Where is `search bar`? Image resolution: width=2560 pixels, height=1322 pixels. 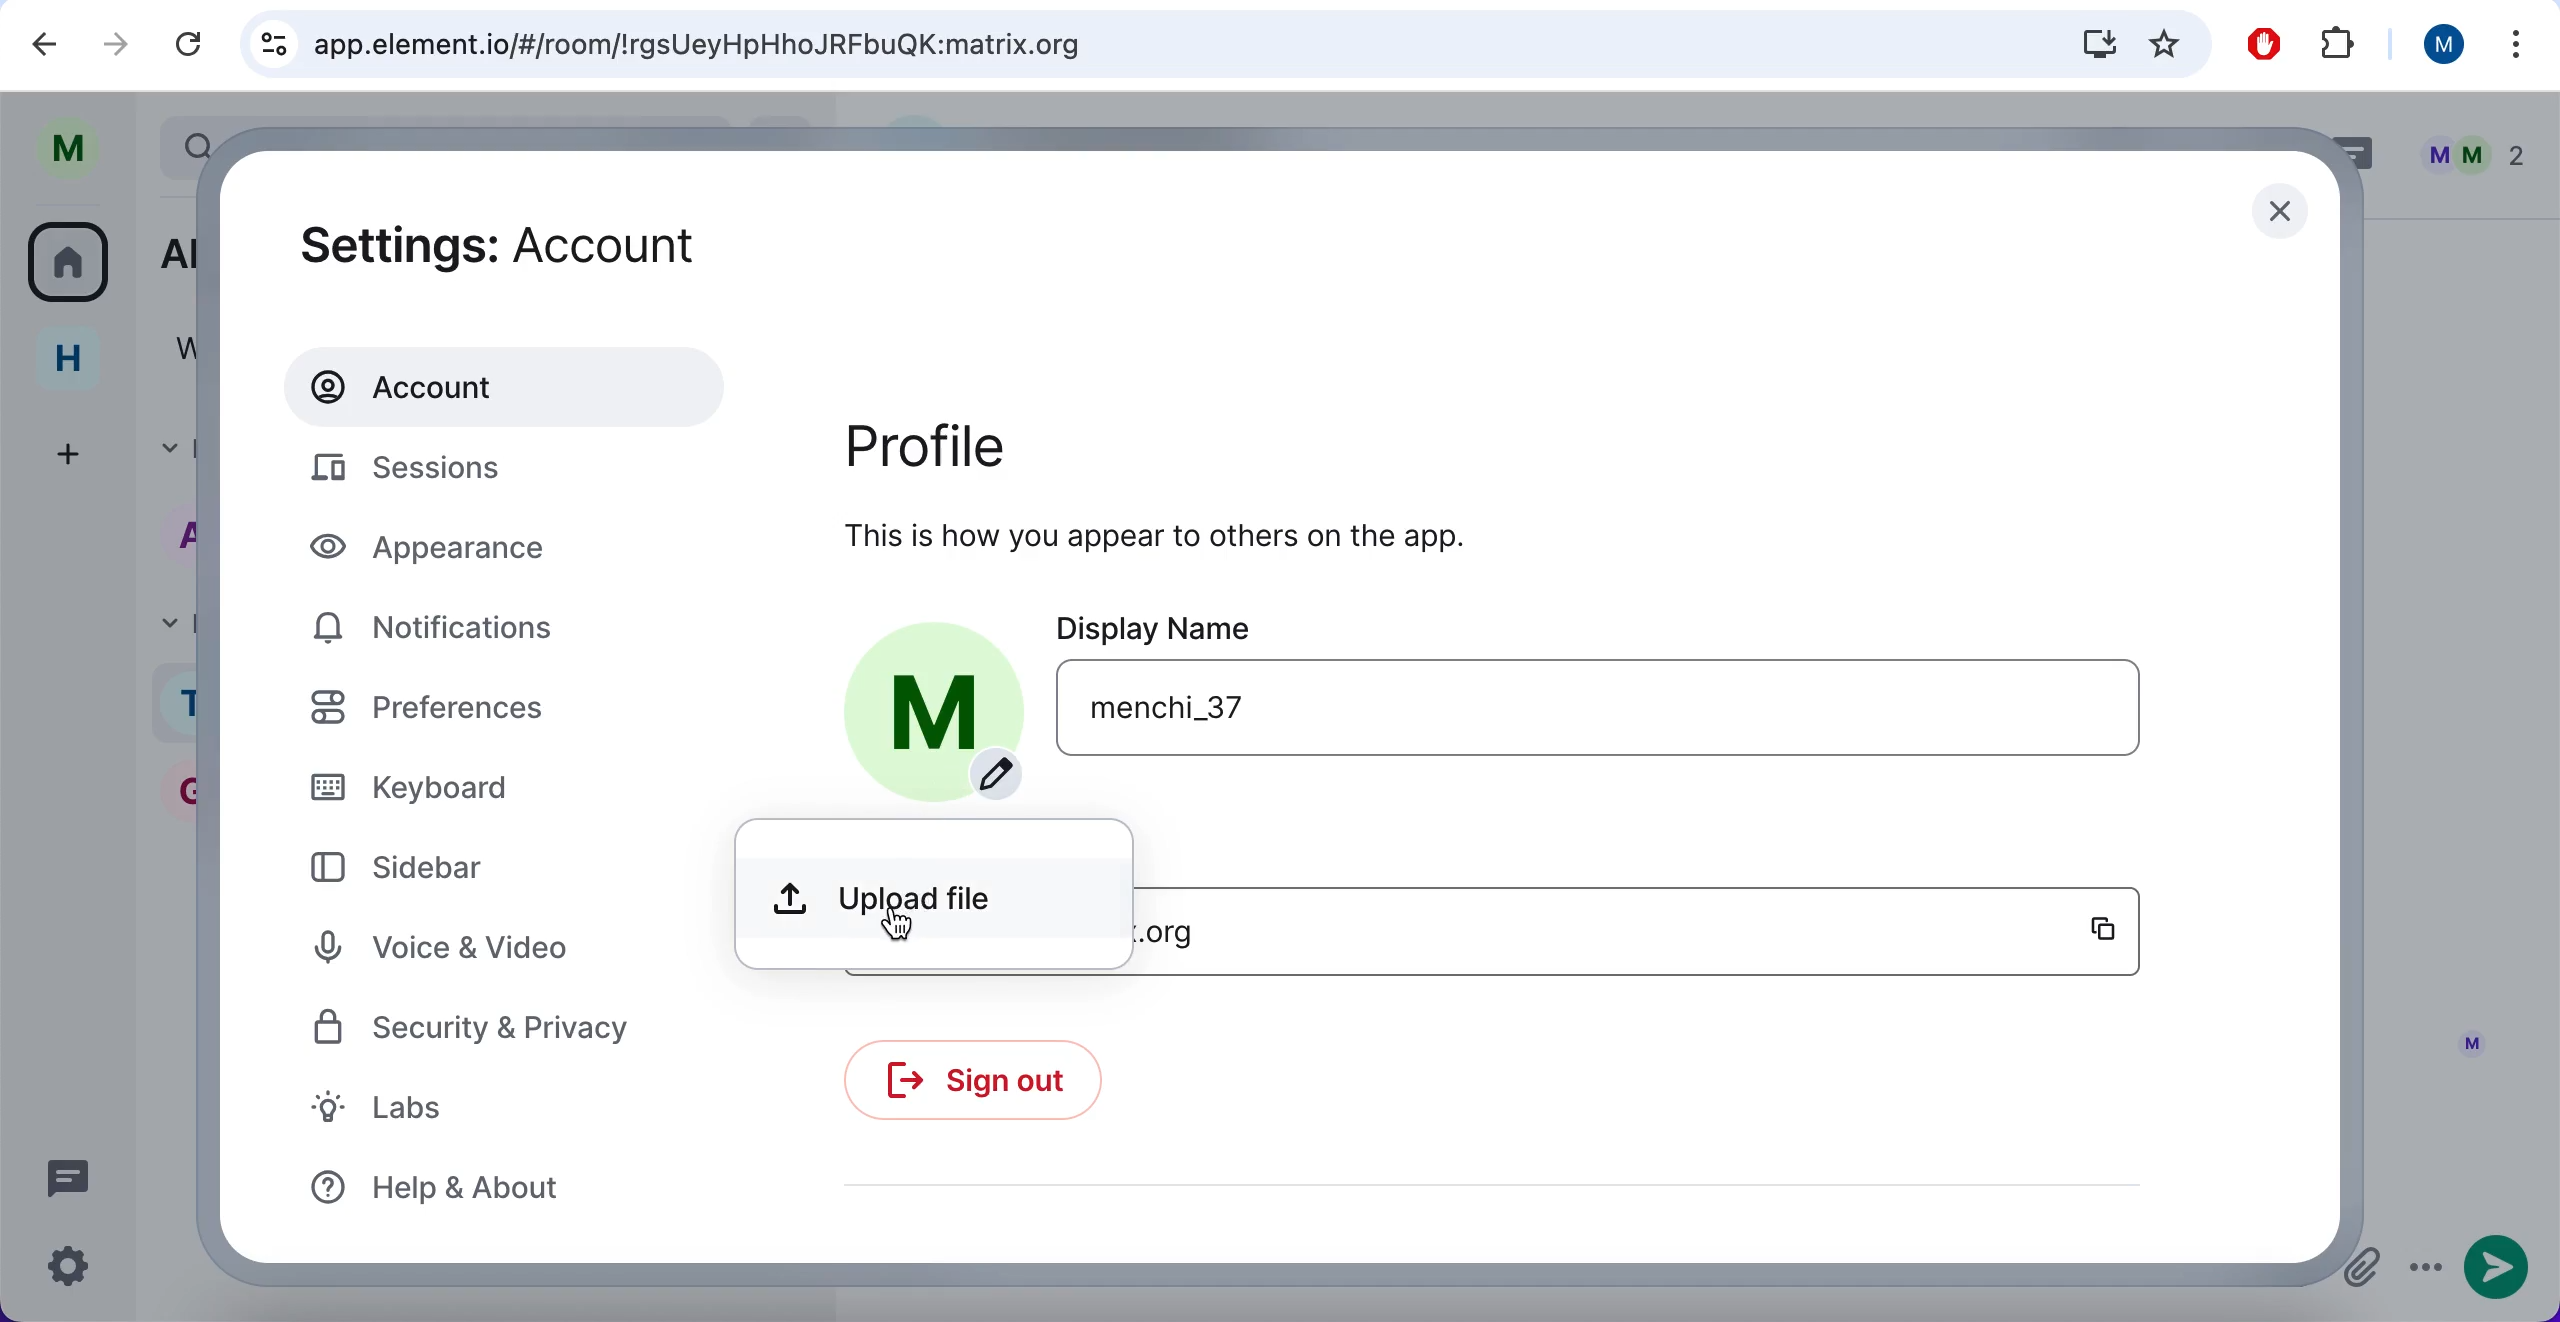 search bar is located at coordinates (1220, 43).